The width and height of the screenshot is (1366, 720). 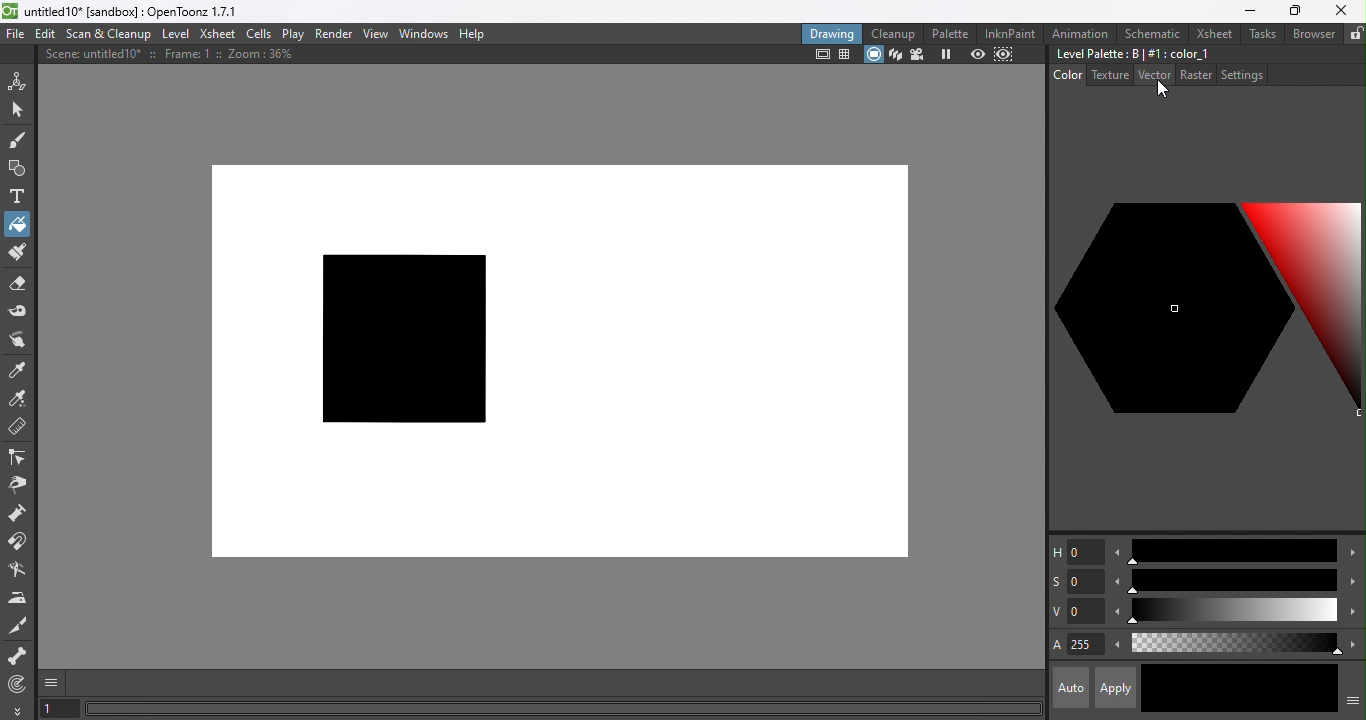 I want to click on Finger tool, so click(x=22, y=341).